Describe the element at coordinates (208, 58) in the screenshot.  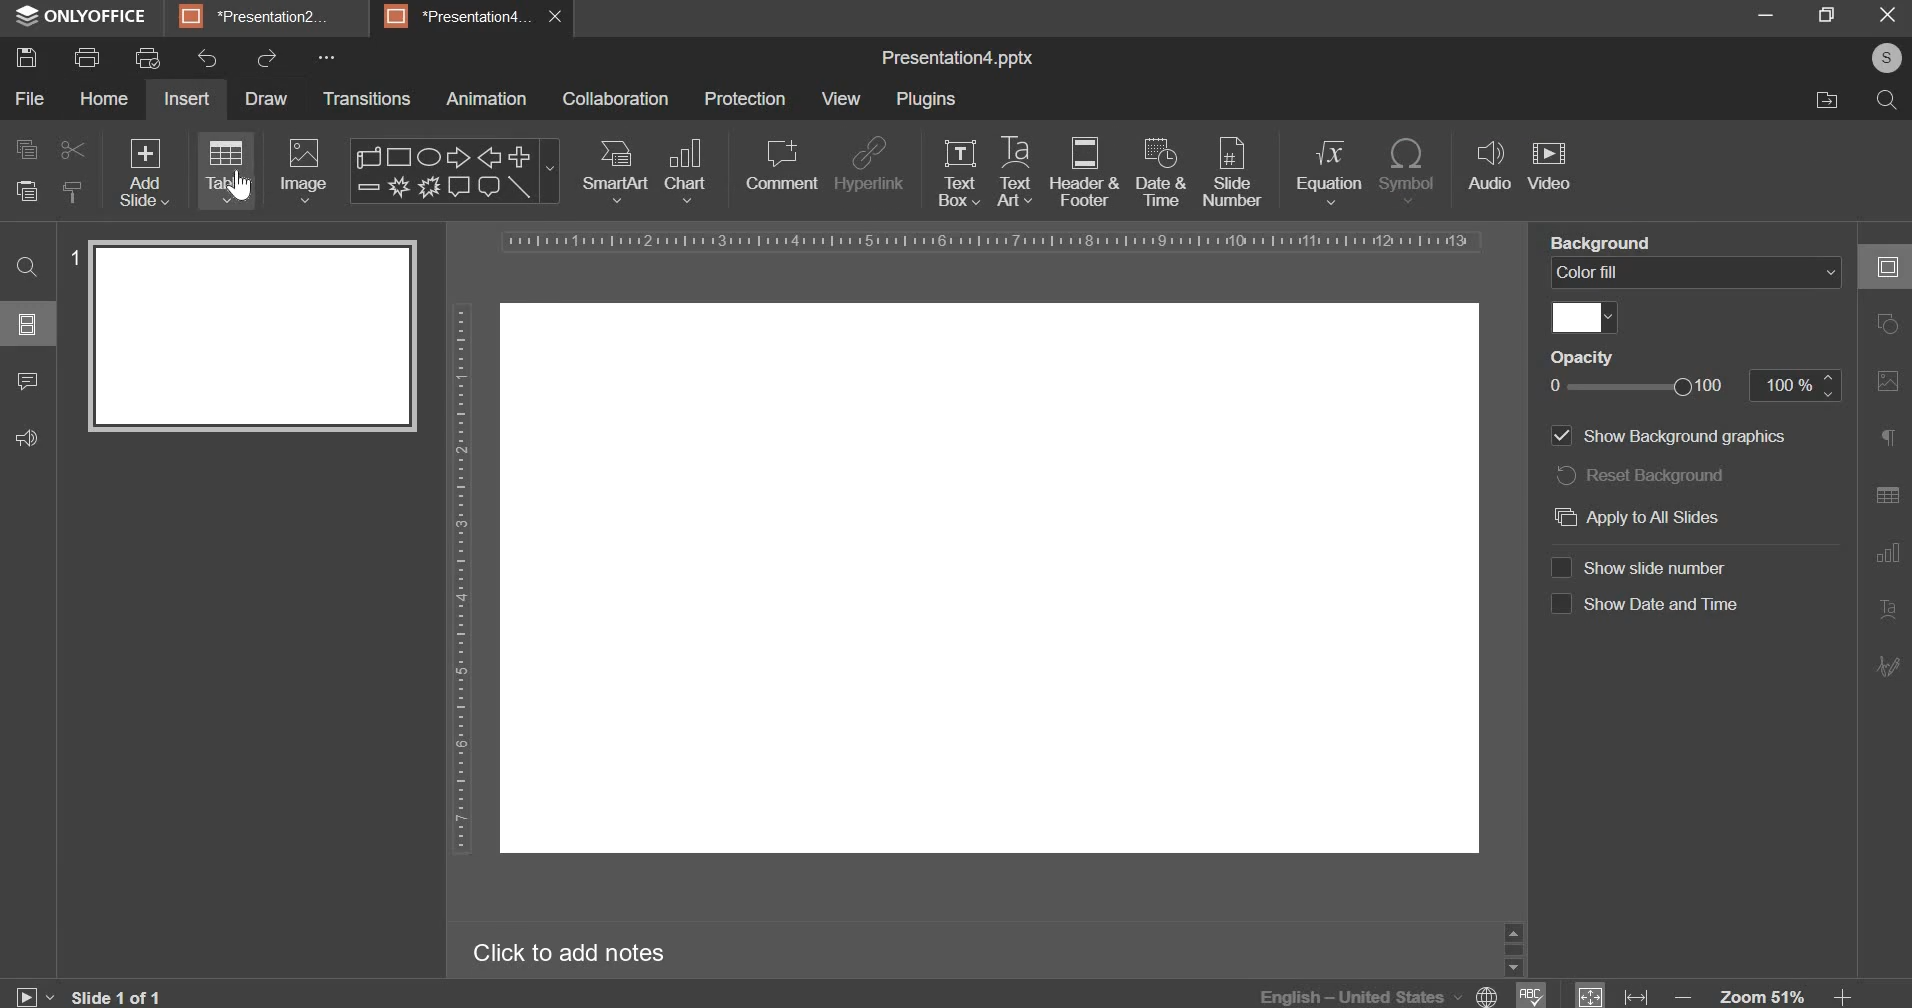
I see `undo` at that location.